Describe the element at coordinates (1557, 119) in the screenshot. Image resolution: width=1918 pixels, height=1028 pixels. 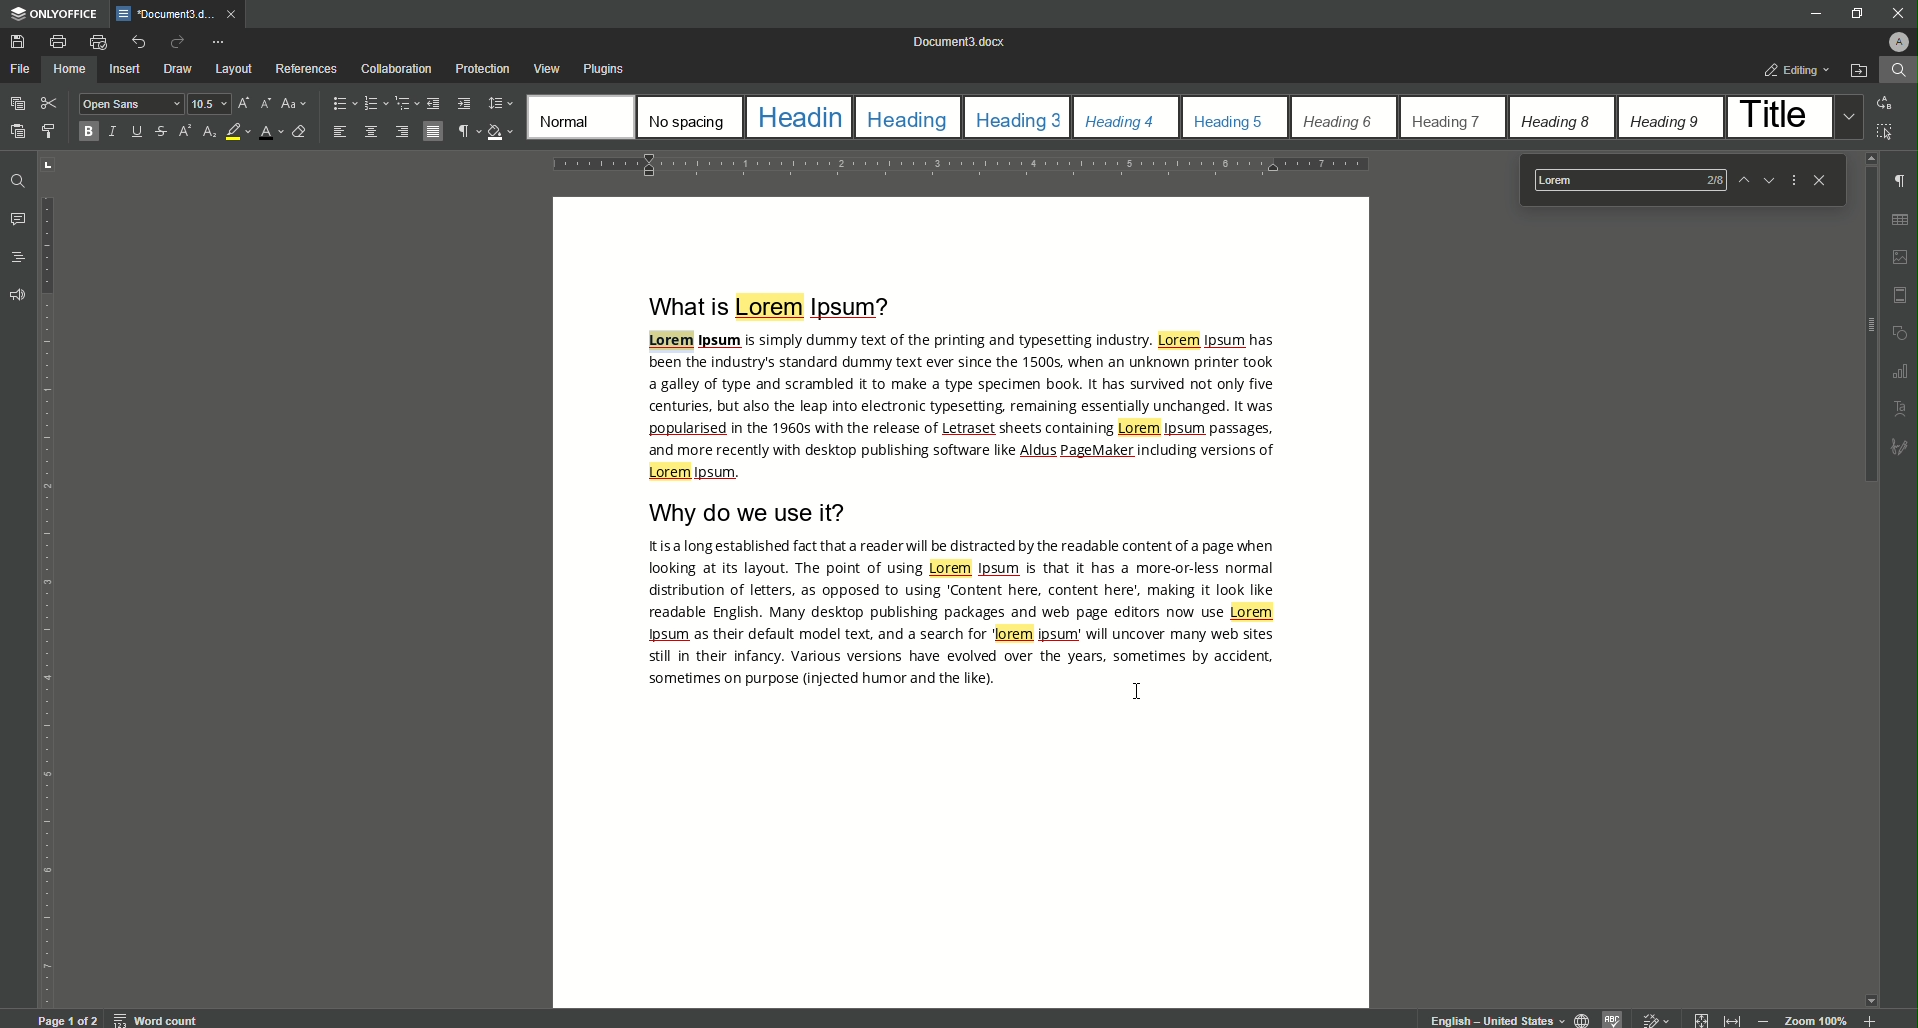
I see `Heading 8` at that location.